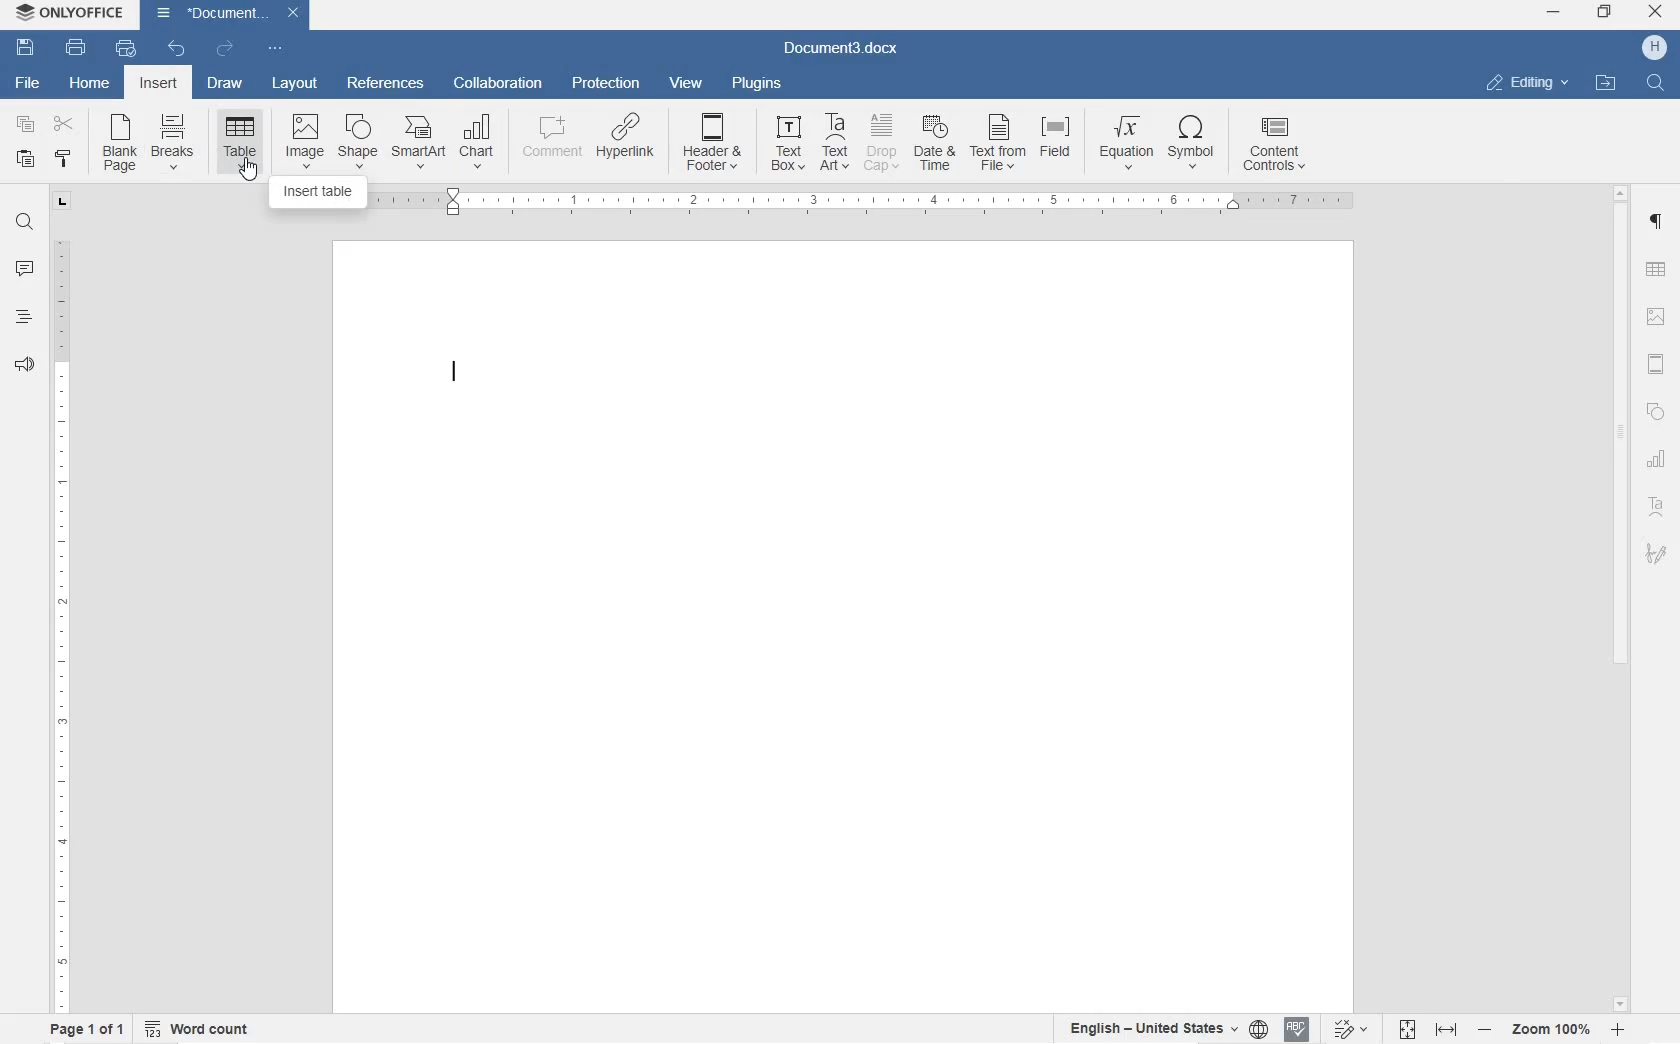 The width and height of the screenshot is (1680, 1044). Describe the element at coordinates (161, 86) in the screenshot. I see `INSERT` at that location.